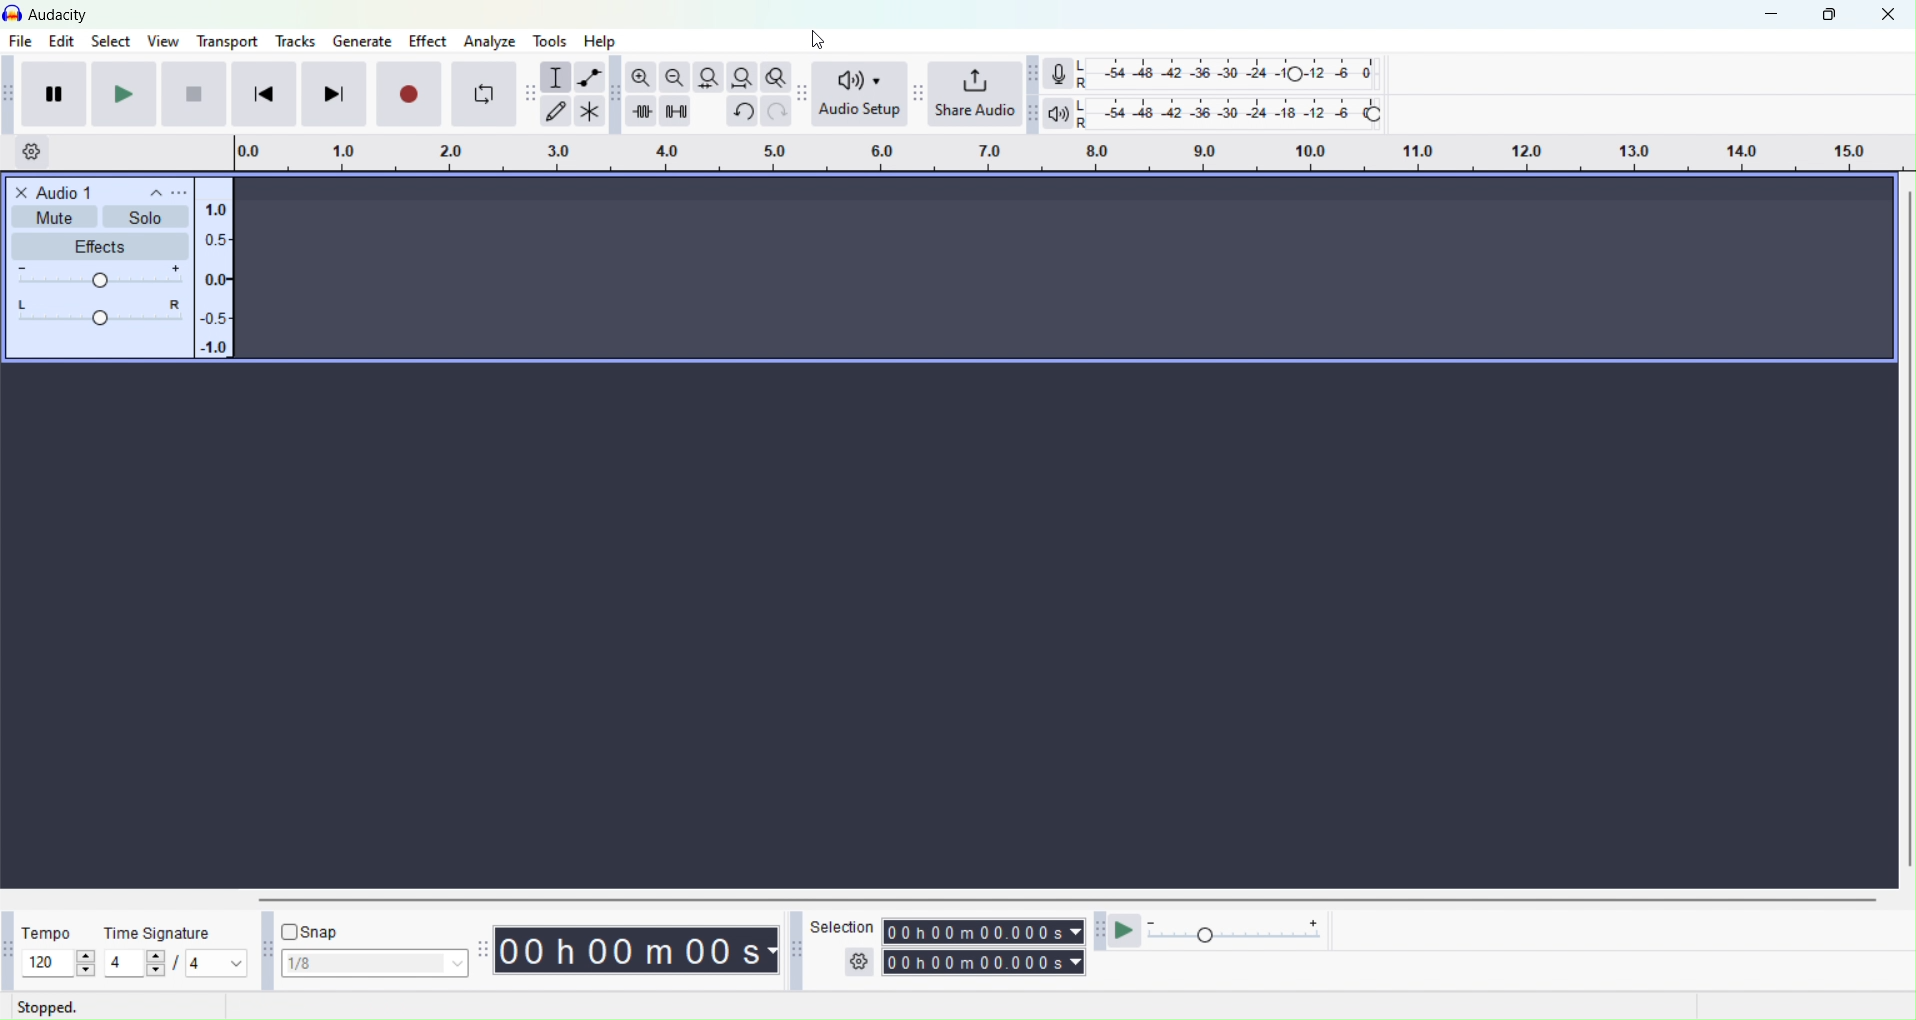  What do you see at coordinates (58, 92) in the screenshot?
I see `Pause` at bounding box center [58, 92].